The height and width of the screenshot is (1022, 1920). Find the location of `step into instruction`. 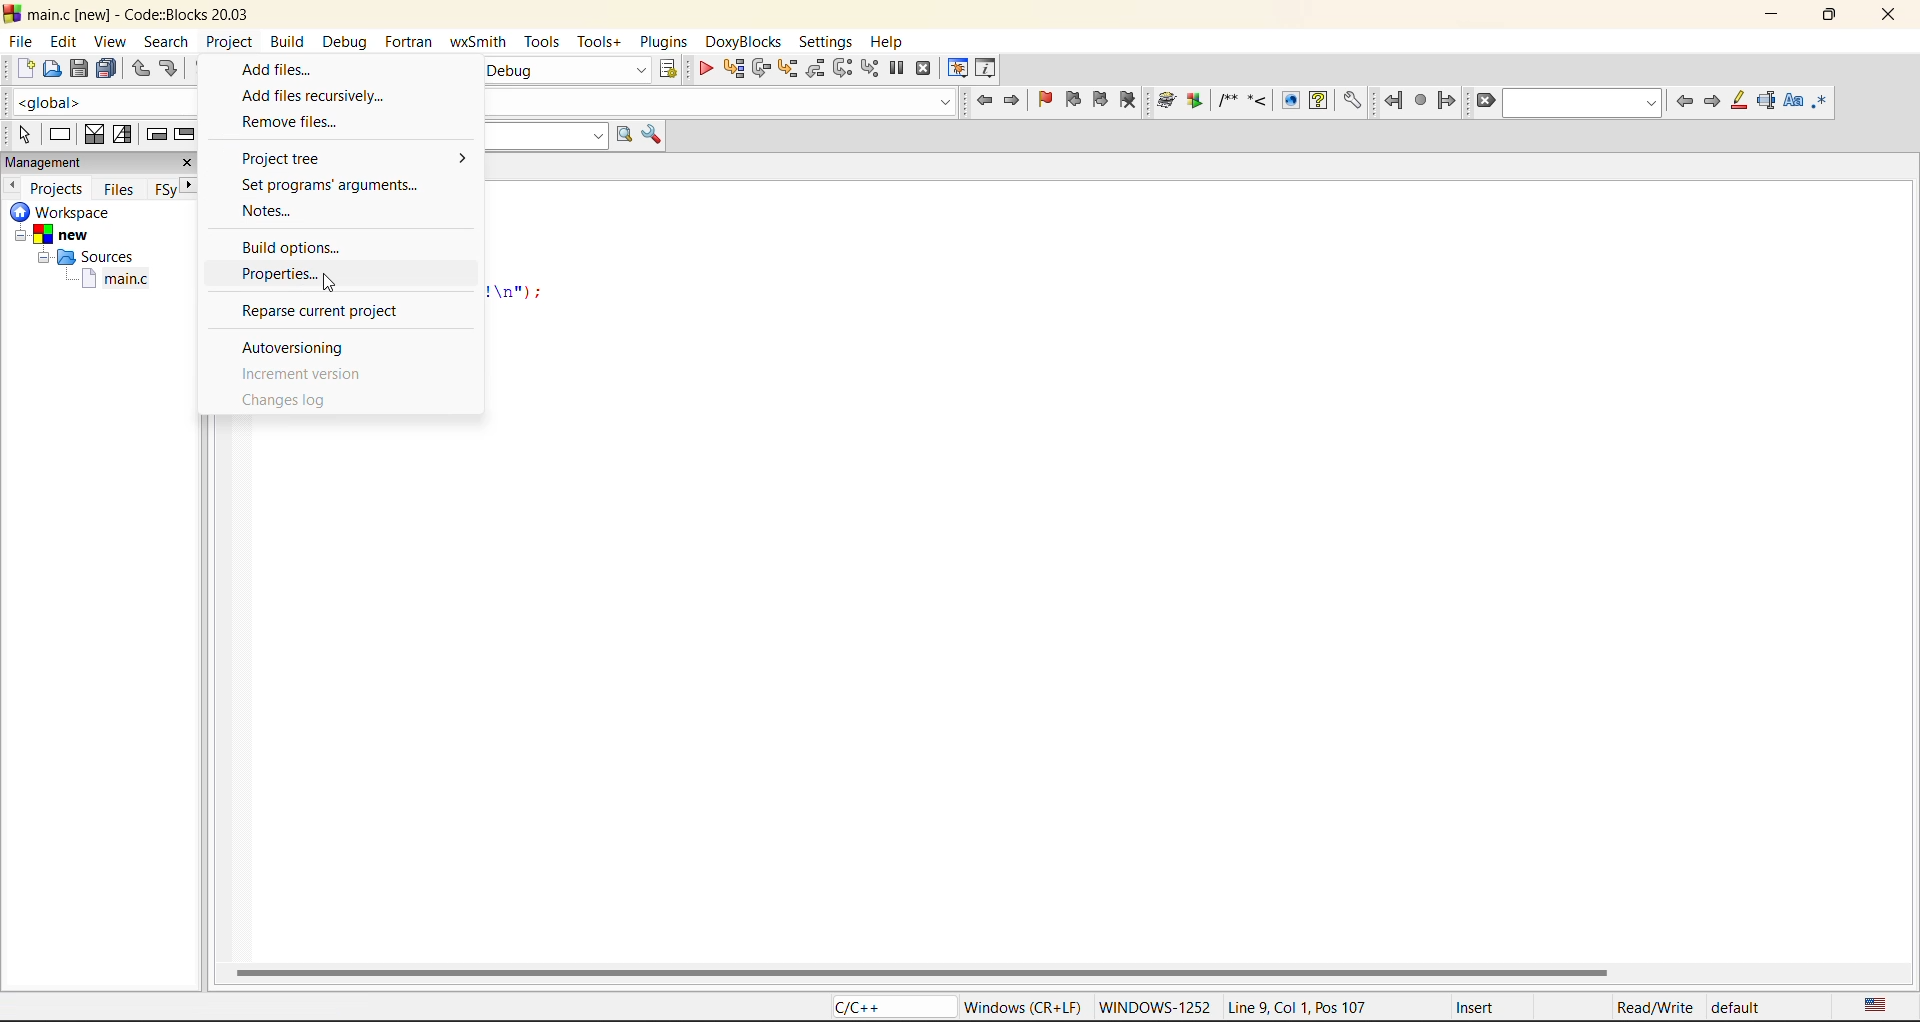

step into instruction is located at coordinates (870, 68).